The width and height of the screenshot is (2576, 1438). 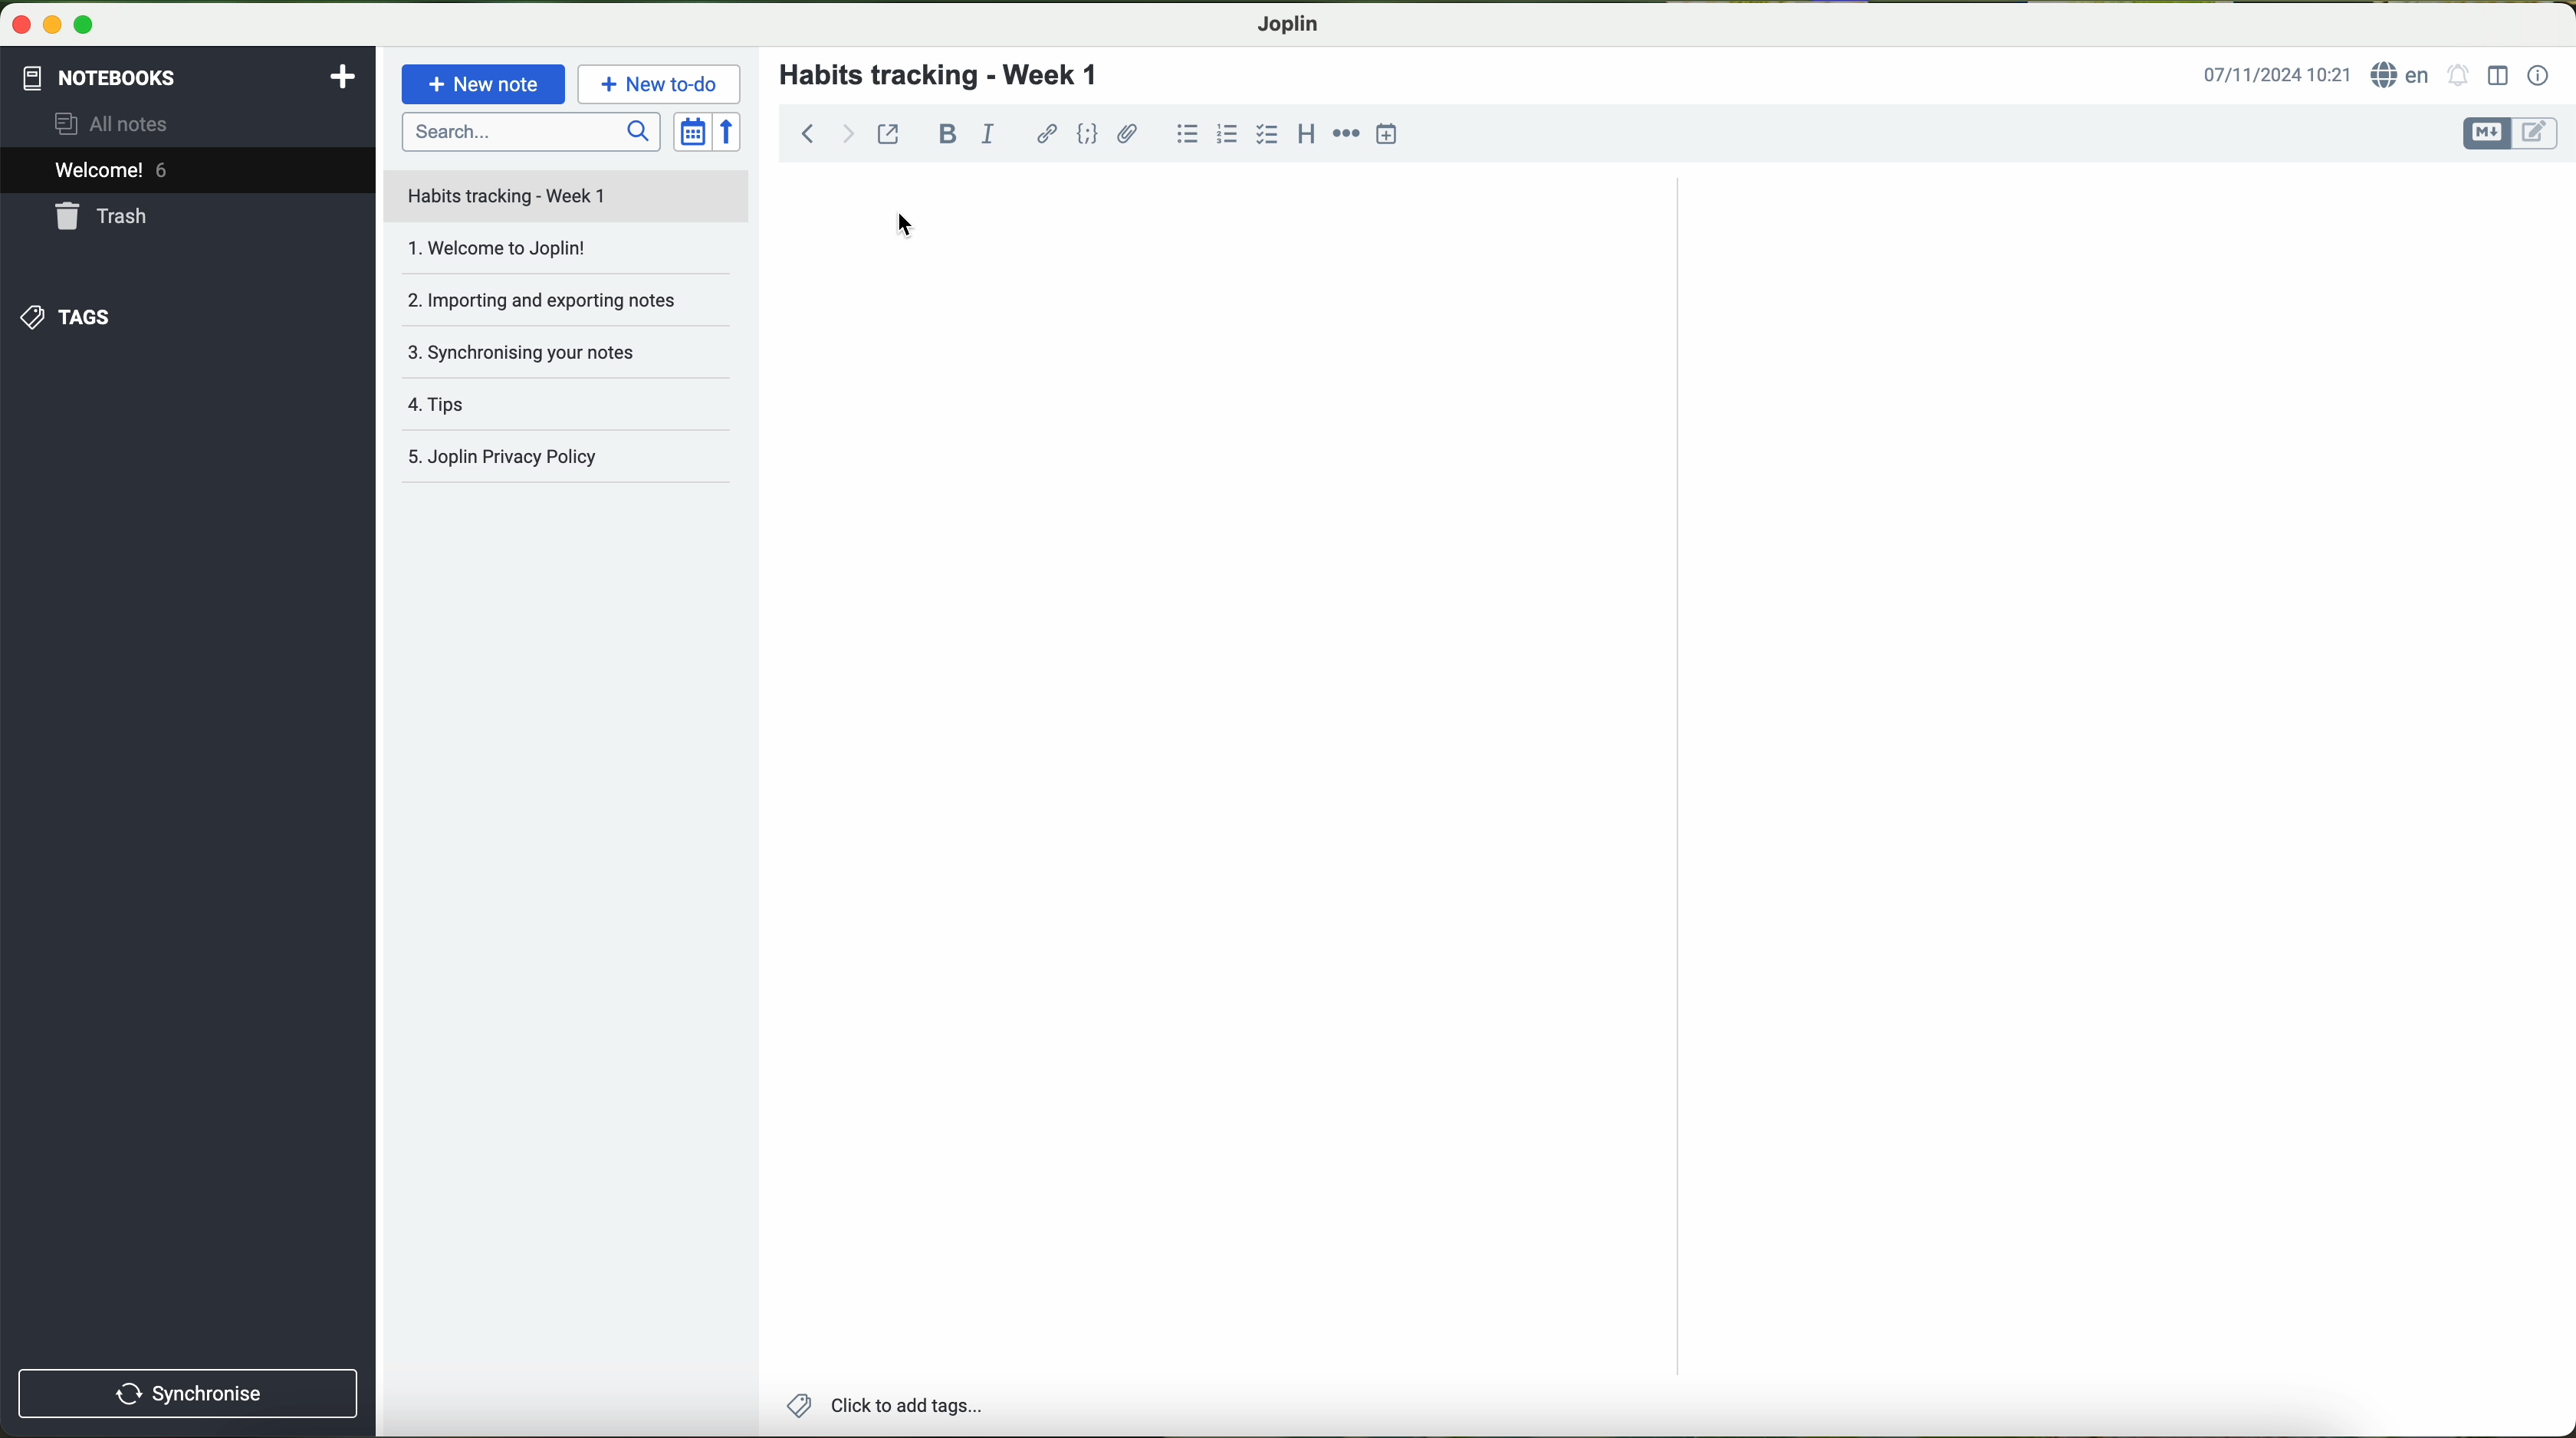 What do you see at coordinates (16, 21) in the screenshot?
I see `close` at bounding box center [16, 21].